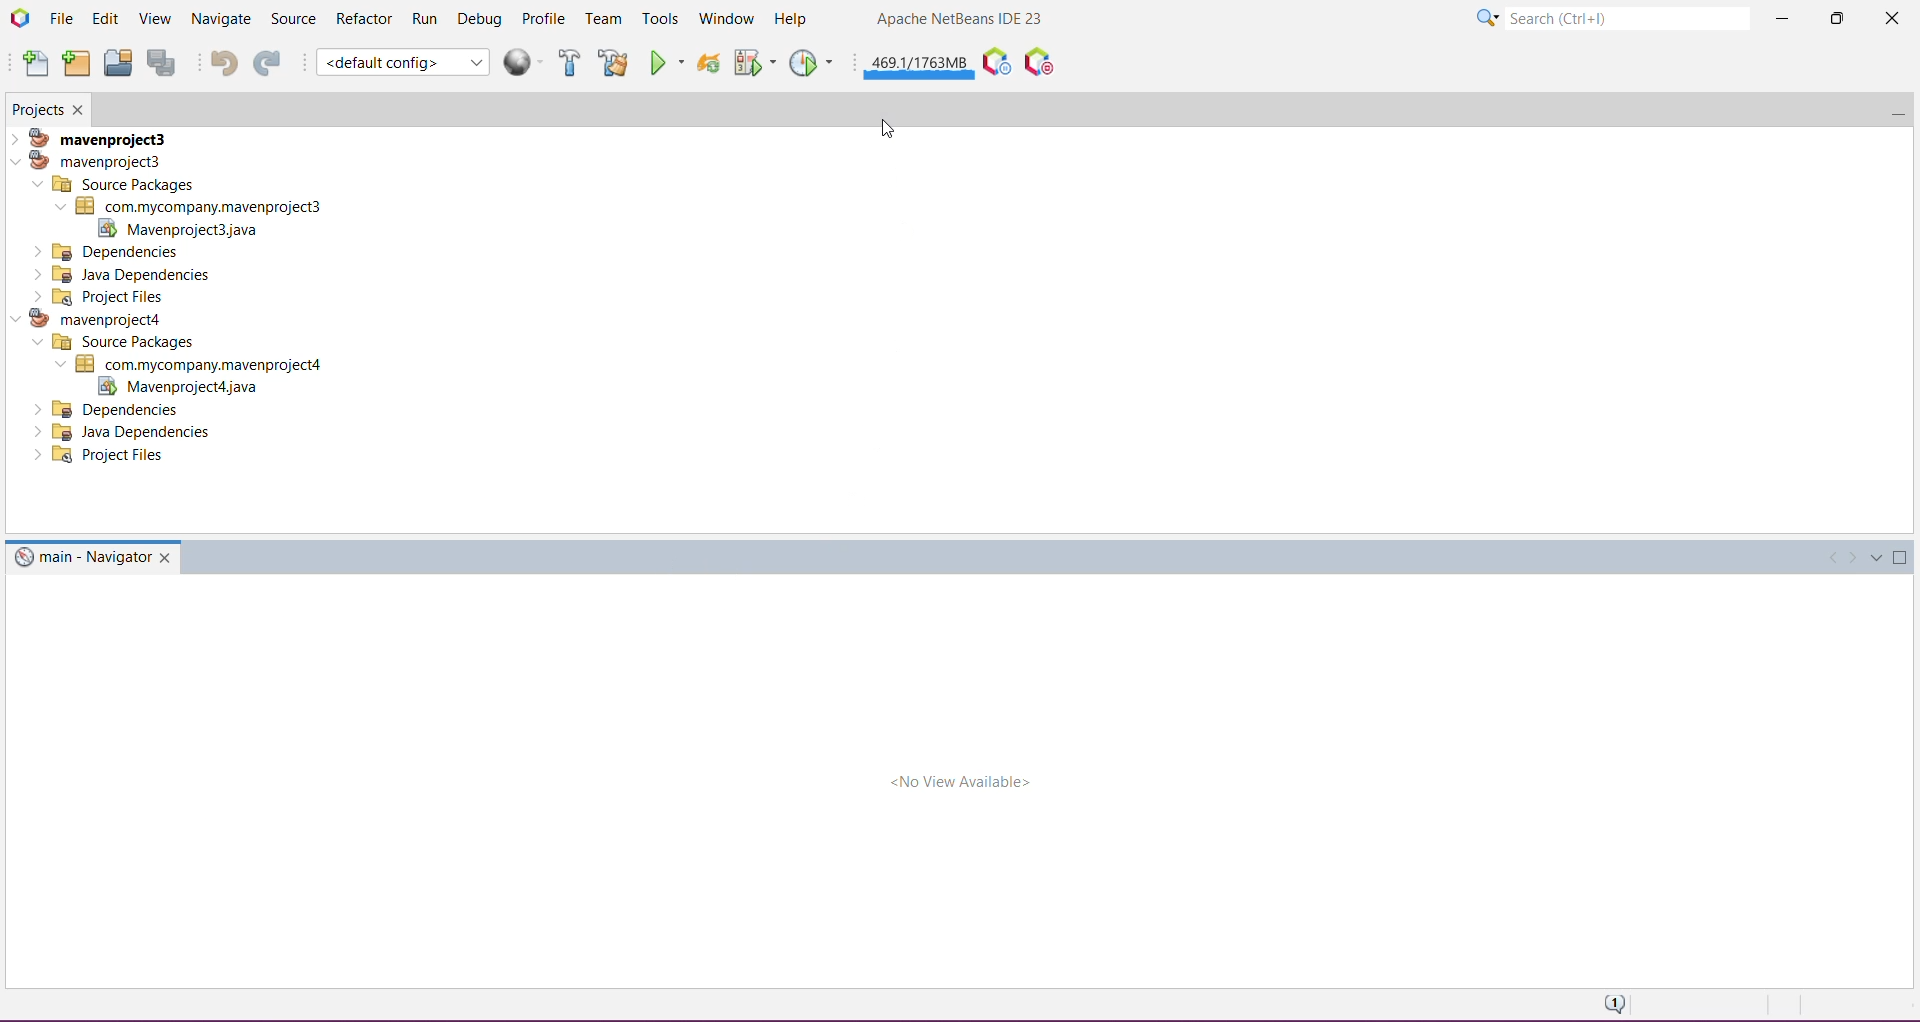  I want to click on Pause I/O Checks, so click(1037, 62).